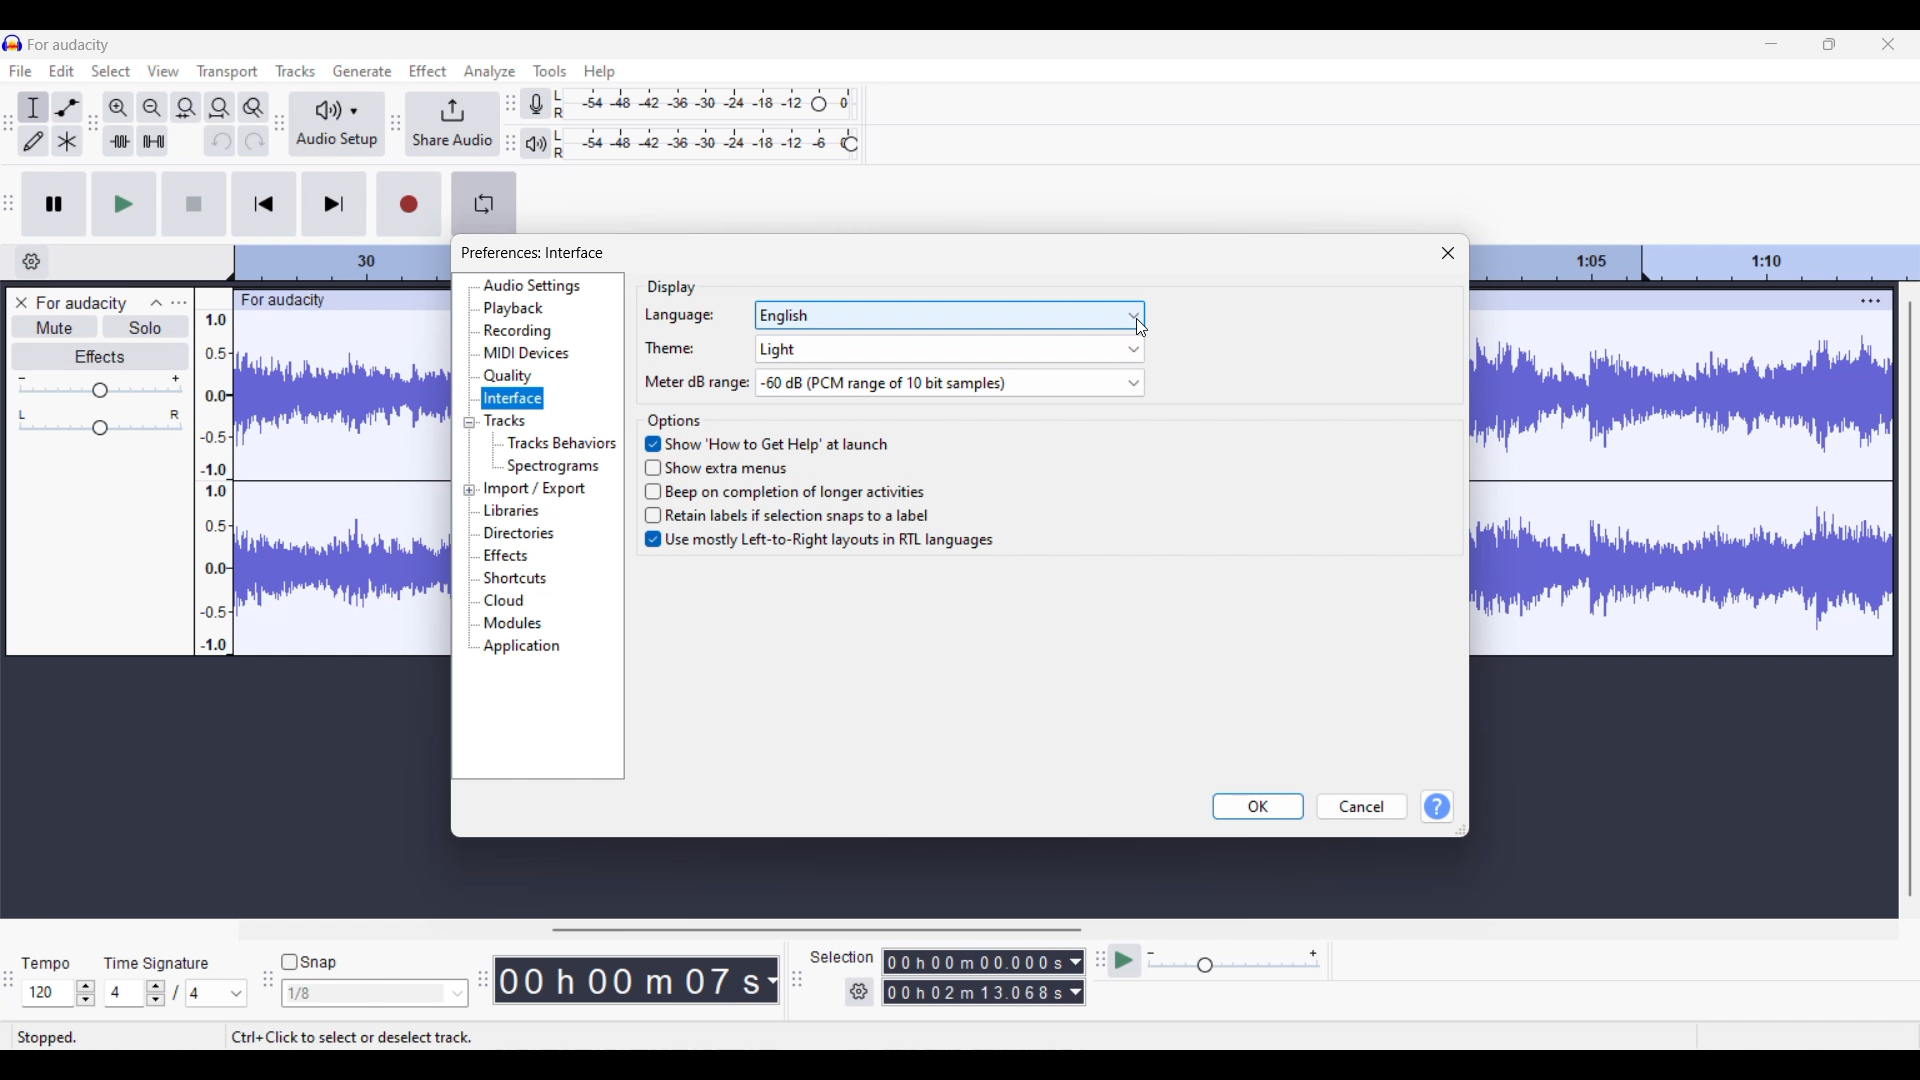 Image resolution: width=1920 pixels, height=1080 pixels. I want to click on Minimize, so click(1772, 43).